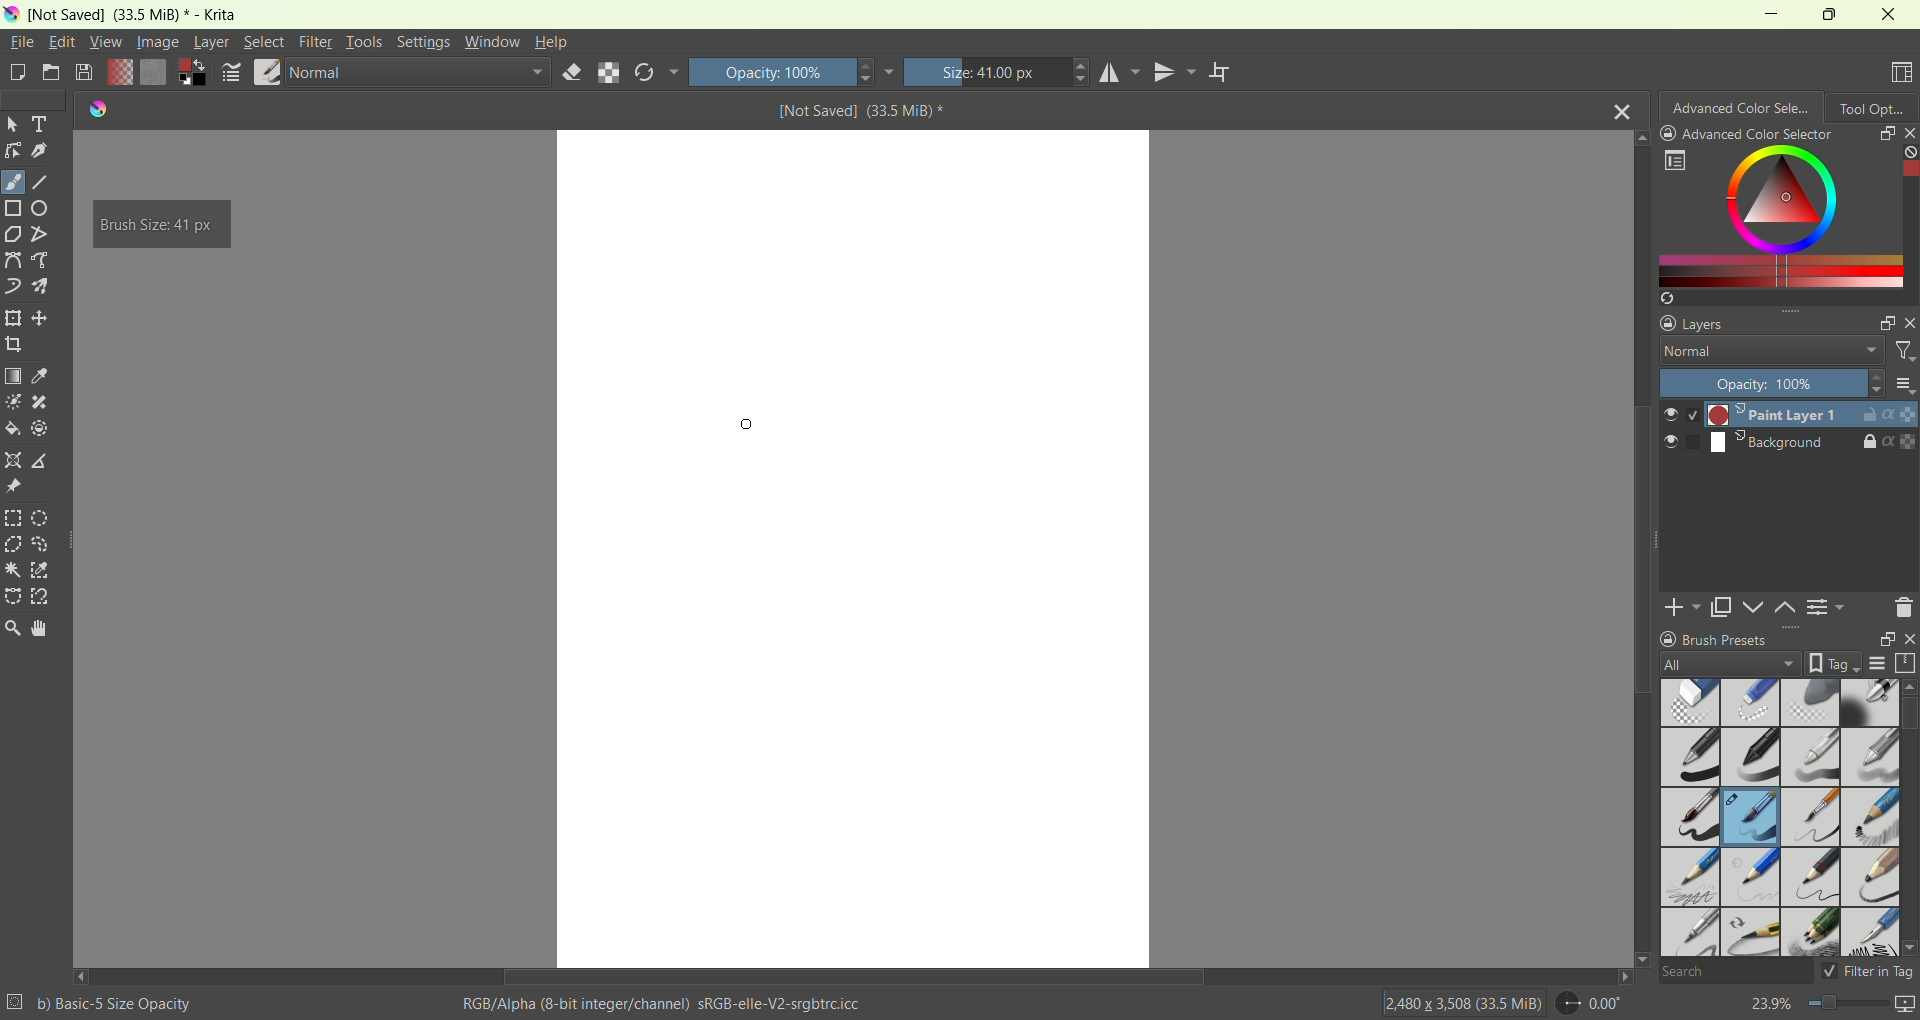  What do you see at coordinates (791, 71) in the screenshot?
I see `Opacity 100%` at bounding box center [791, 71].